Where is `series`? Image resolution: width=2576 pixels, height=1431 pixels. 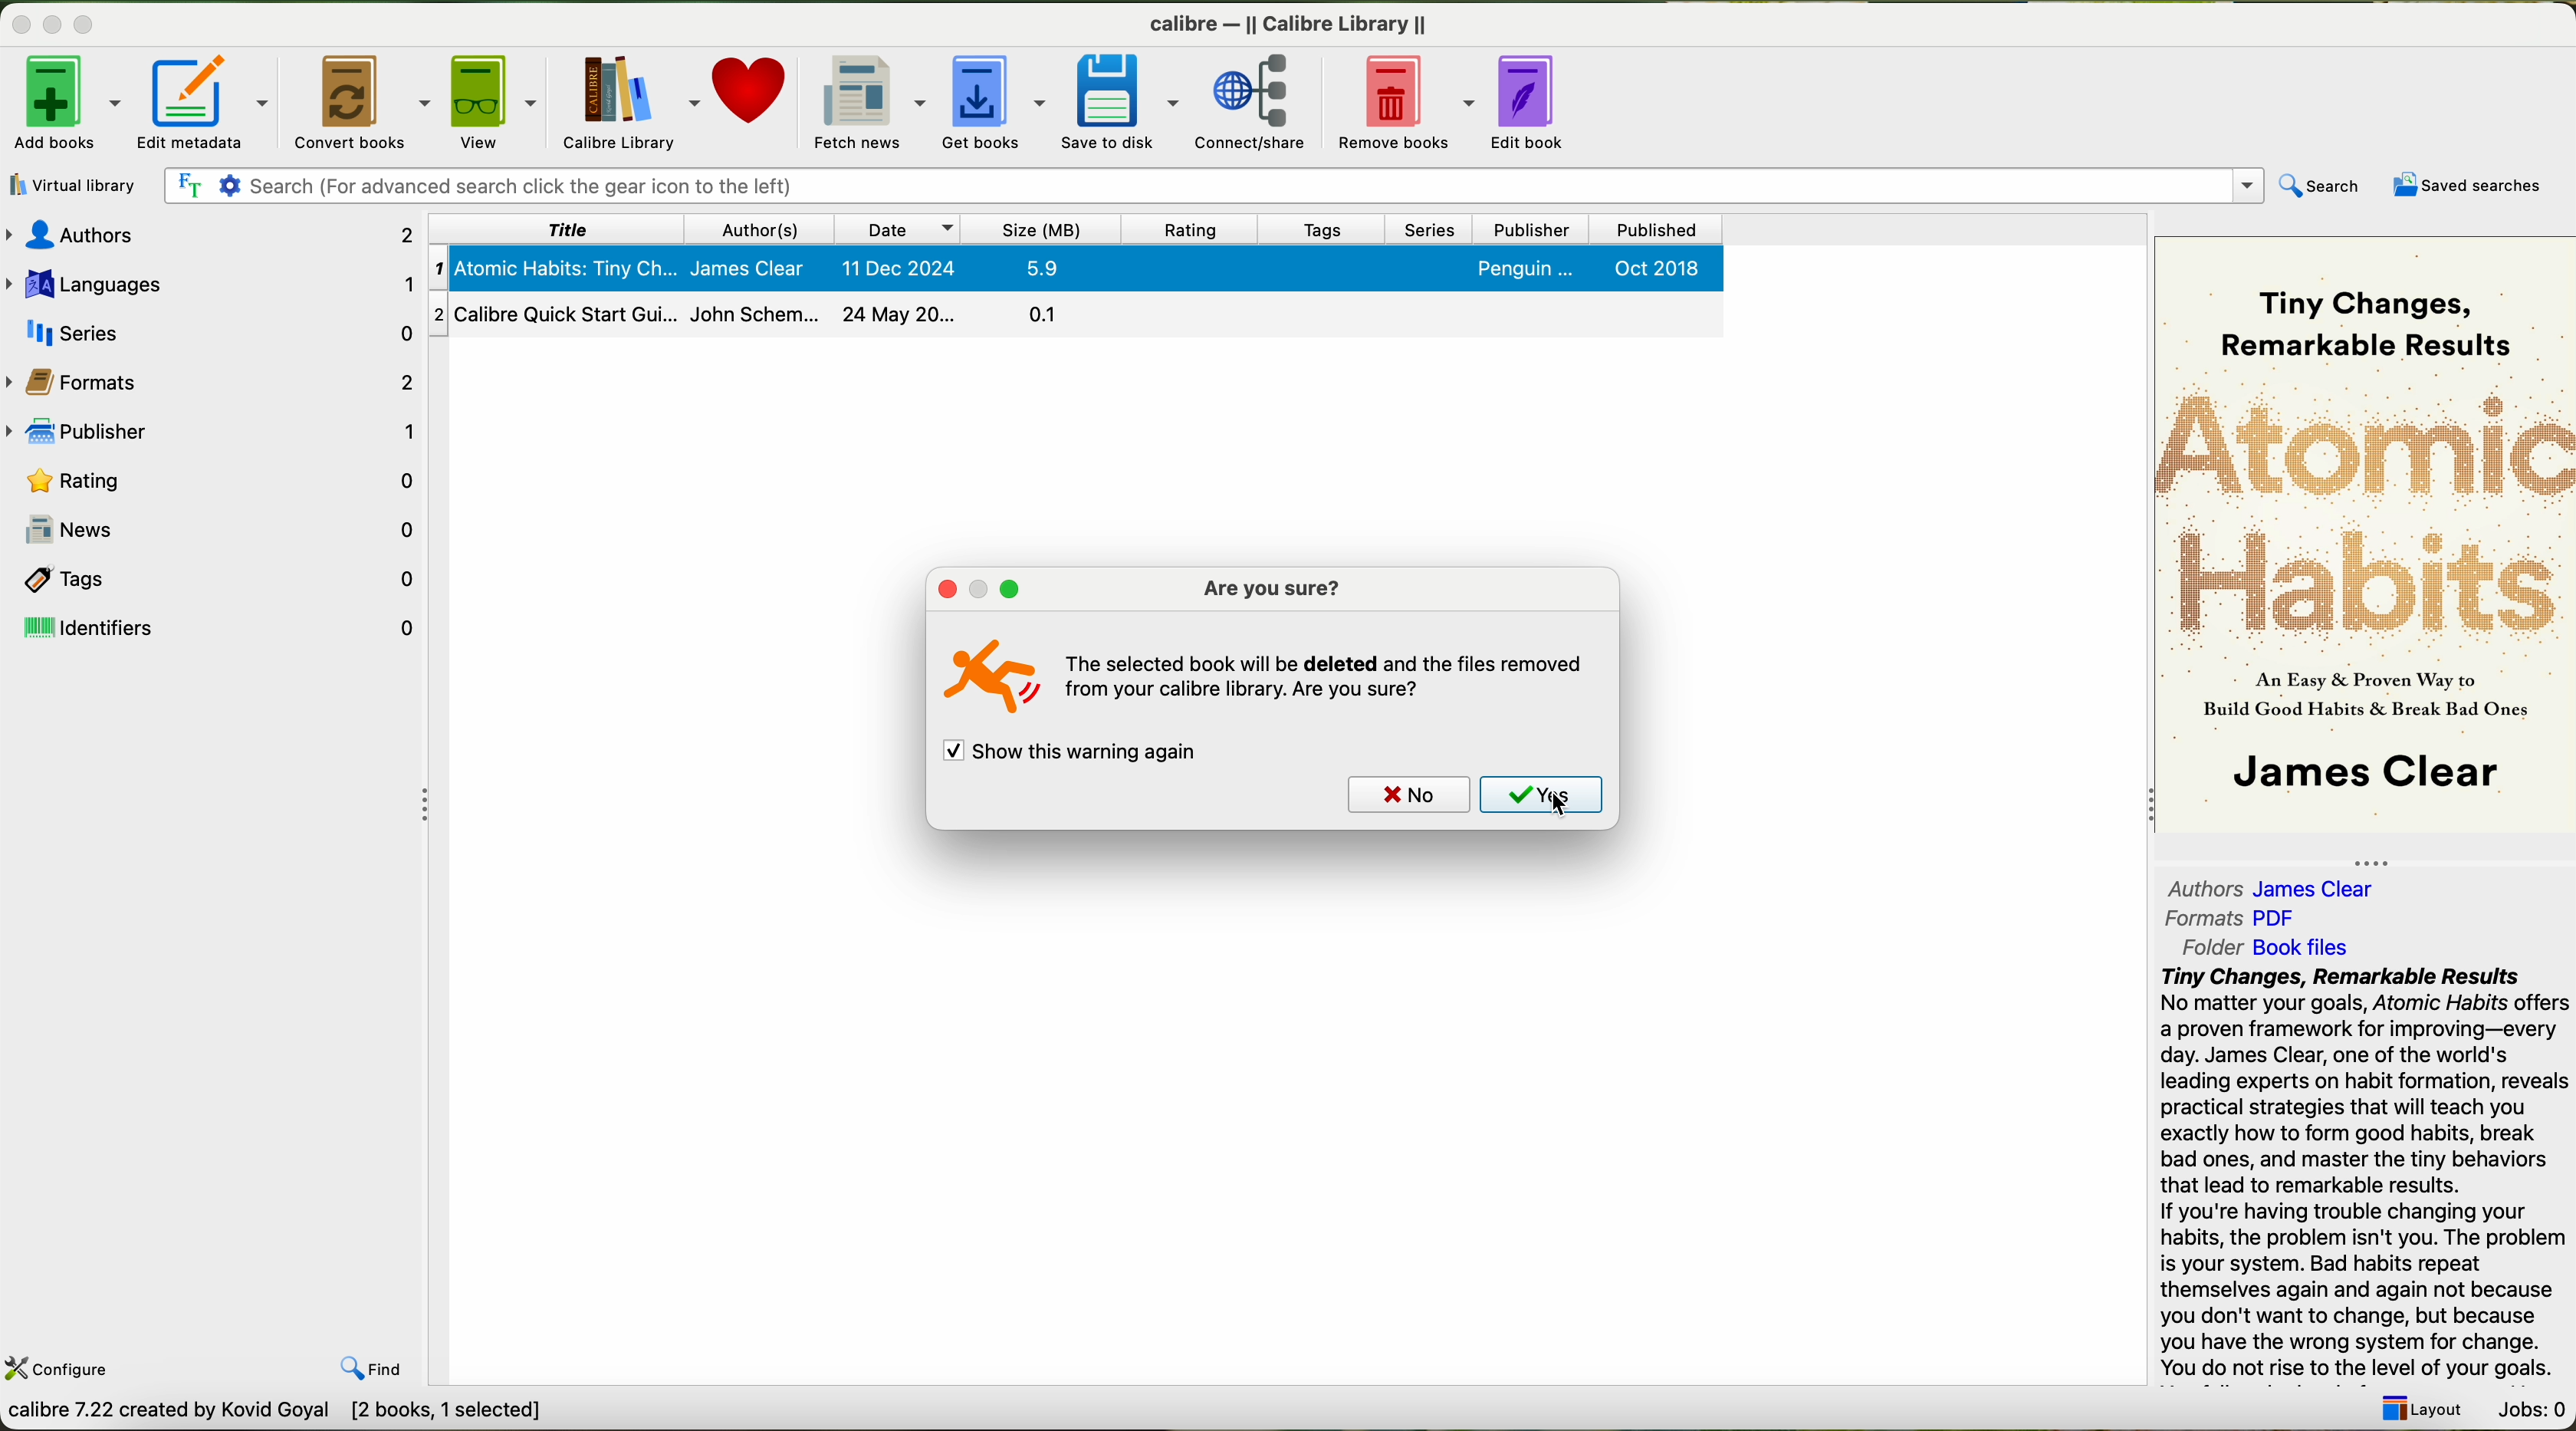
series is located at coordinates (1430, 229).